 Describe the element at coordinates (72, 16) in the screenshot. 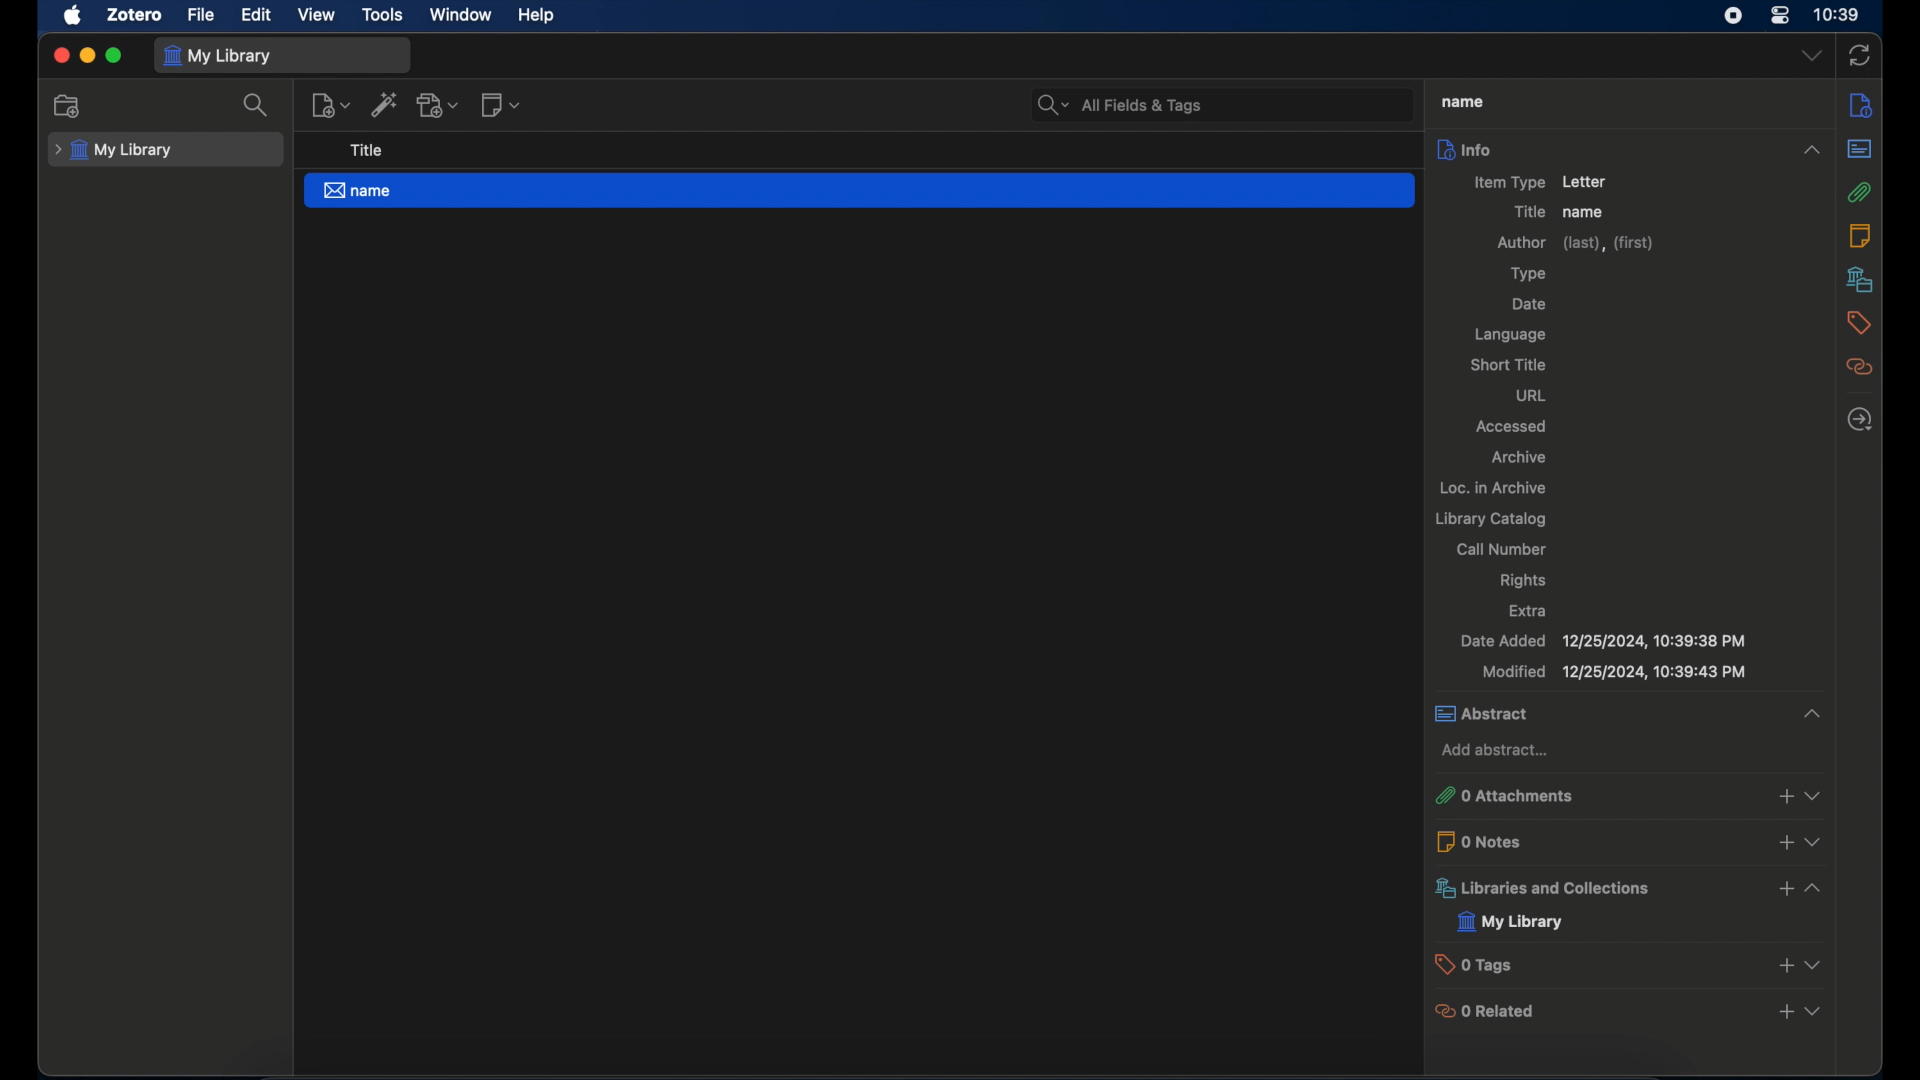

I see `apple` at that location.